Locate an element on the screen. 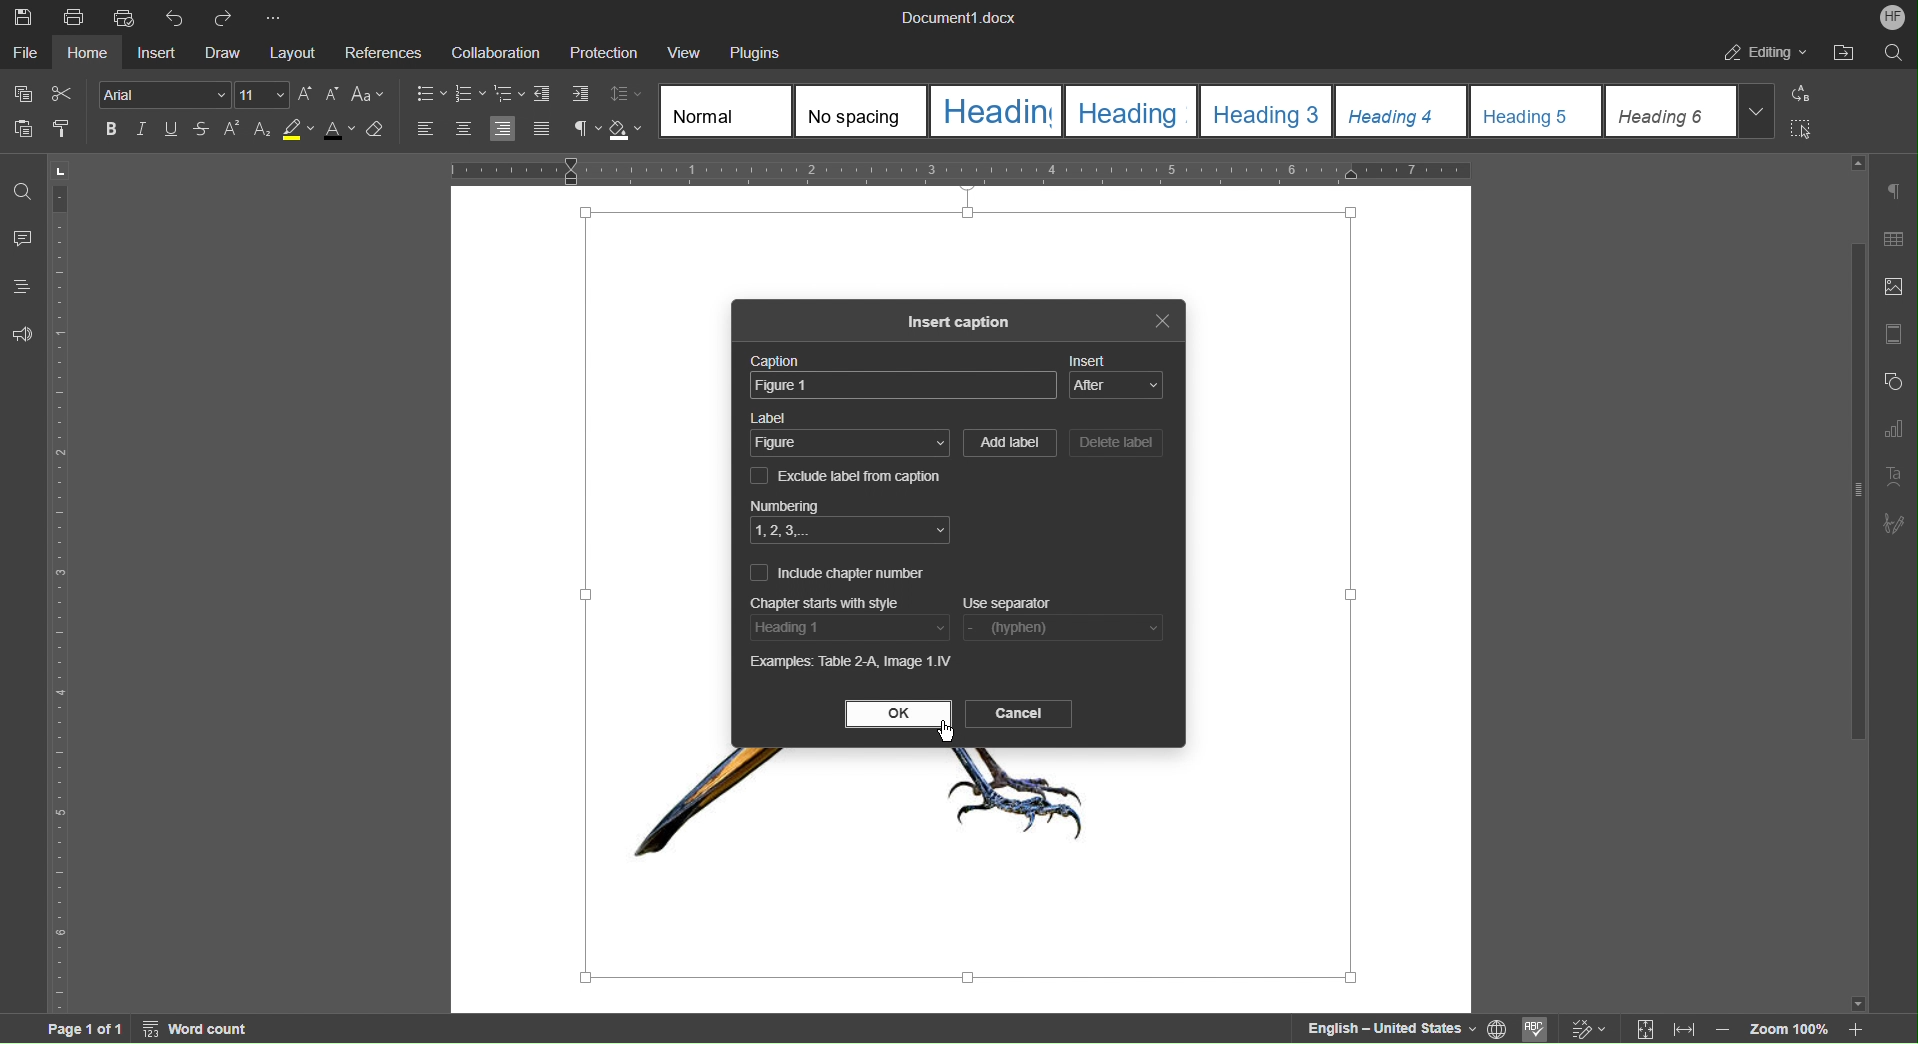 The width and height of the screenshot is (1918, 1044). Copy Style is located at coordinates (63, 128).